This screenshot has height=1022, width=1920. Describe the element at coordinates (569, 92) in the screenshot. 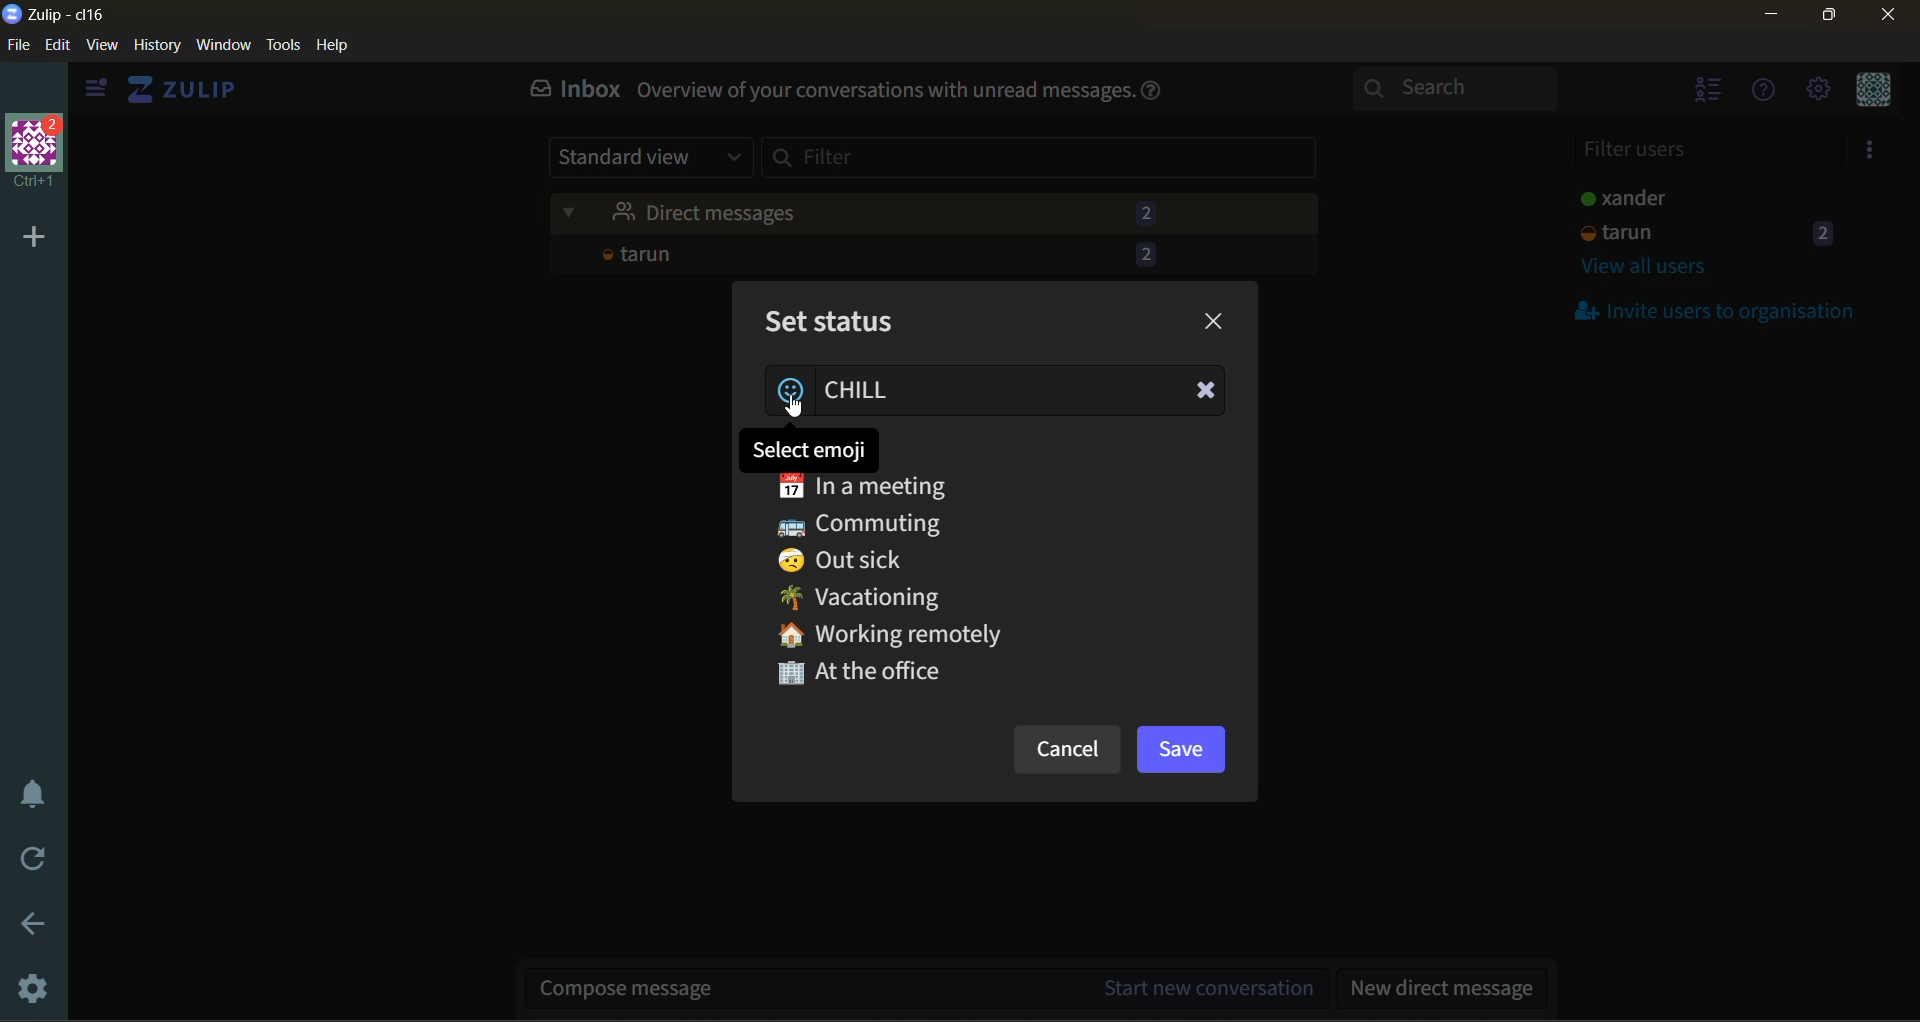

I see `inbox` at that location.